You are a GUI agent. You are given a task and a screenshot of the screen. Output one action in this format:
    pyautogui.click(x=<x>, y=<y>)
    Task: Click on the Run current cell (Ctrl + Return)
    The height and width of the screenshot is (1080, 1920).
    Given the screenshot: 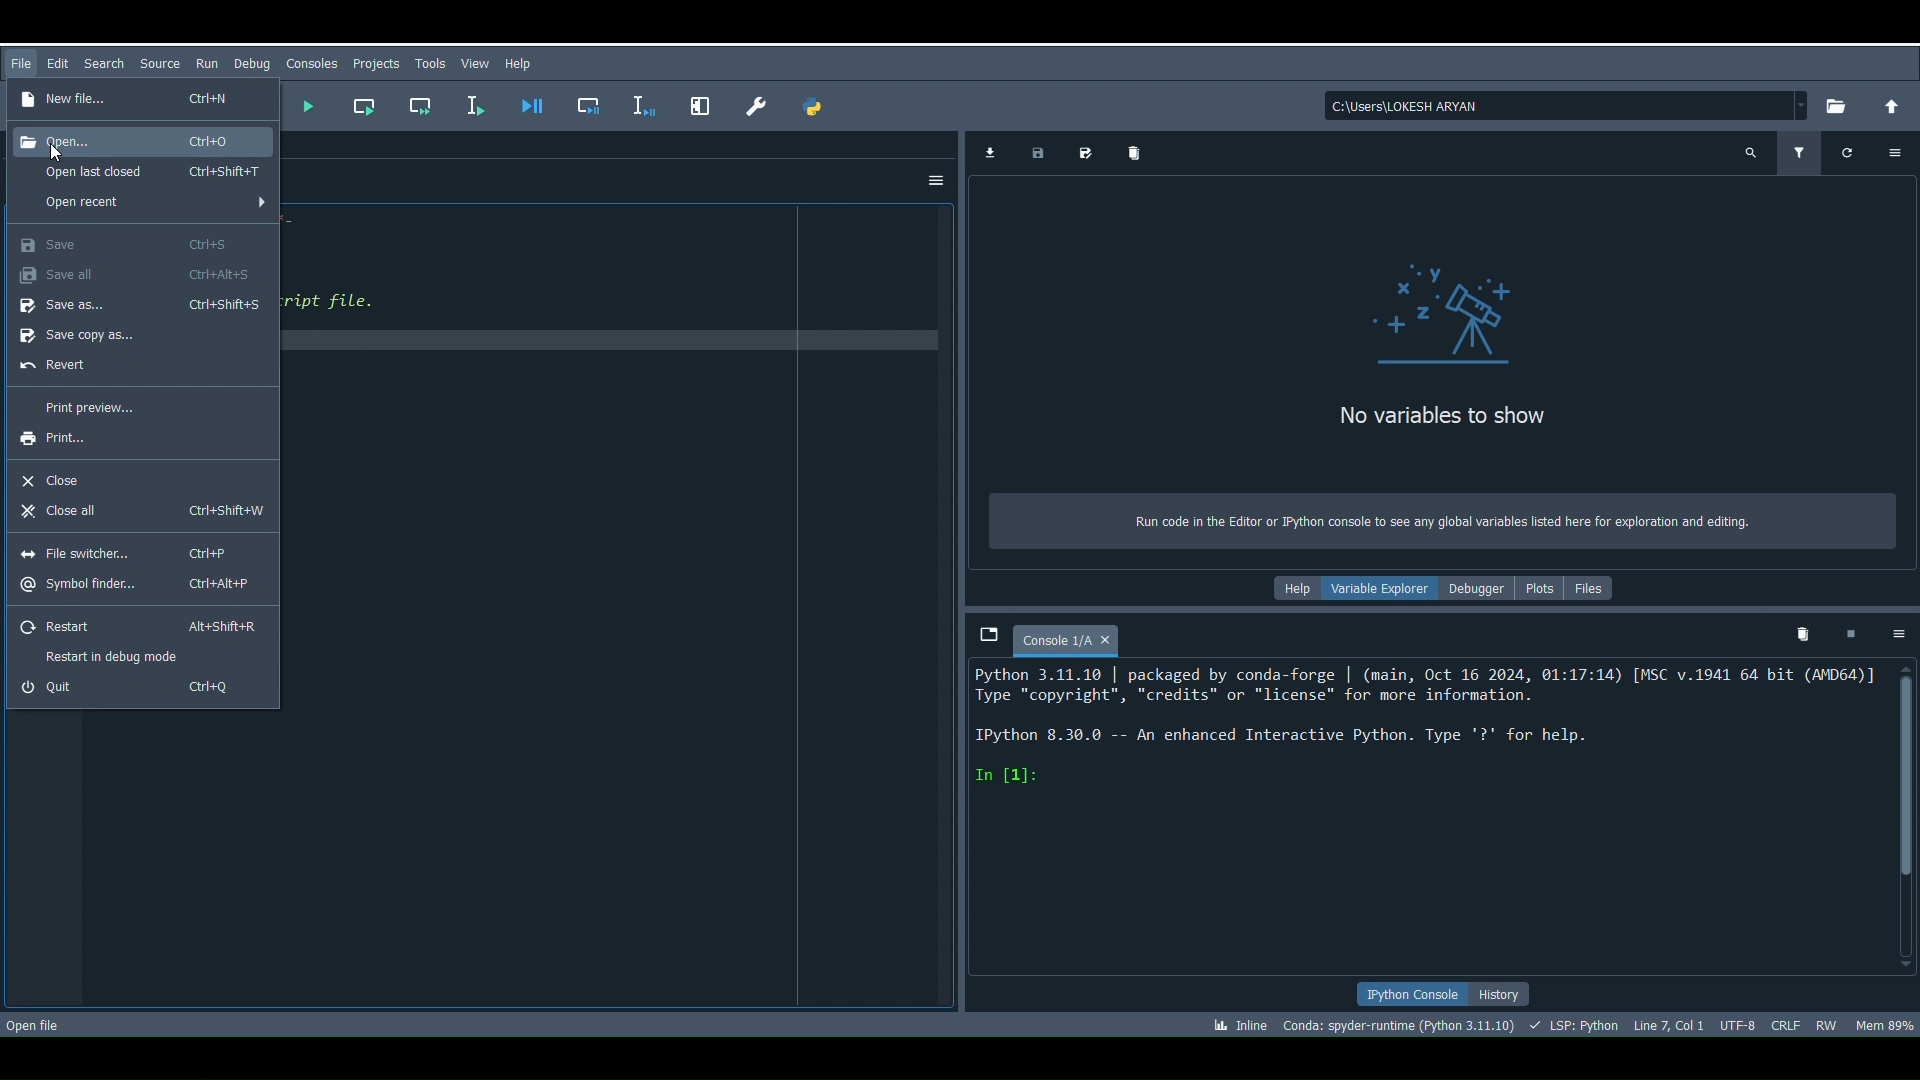 What is the action you would take?
    pyautogui.click(x=362, y=103)
    